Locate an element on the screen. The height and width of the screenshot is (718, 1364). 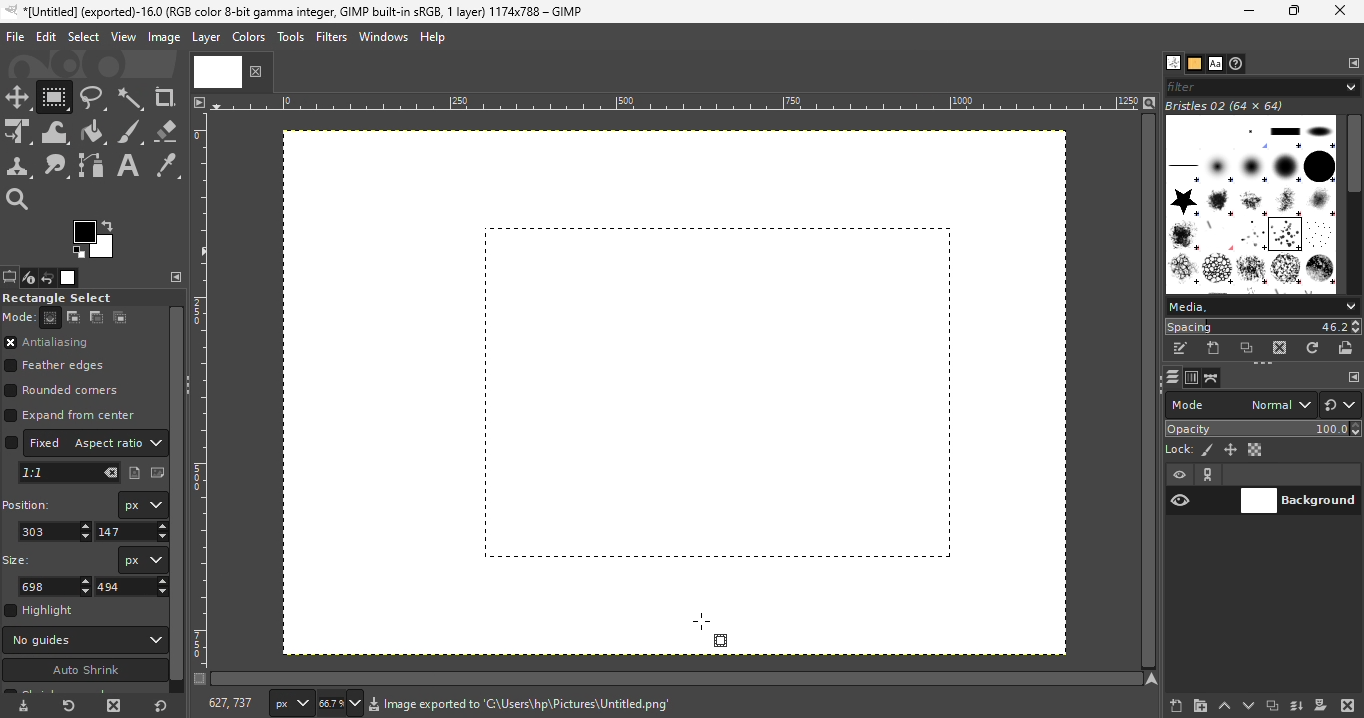
px is located at coordinates (141, 505).